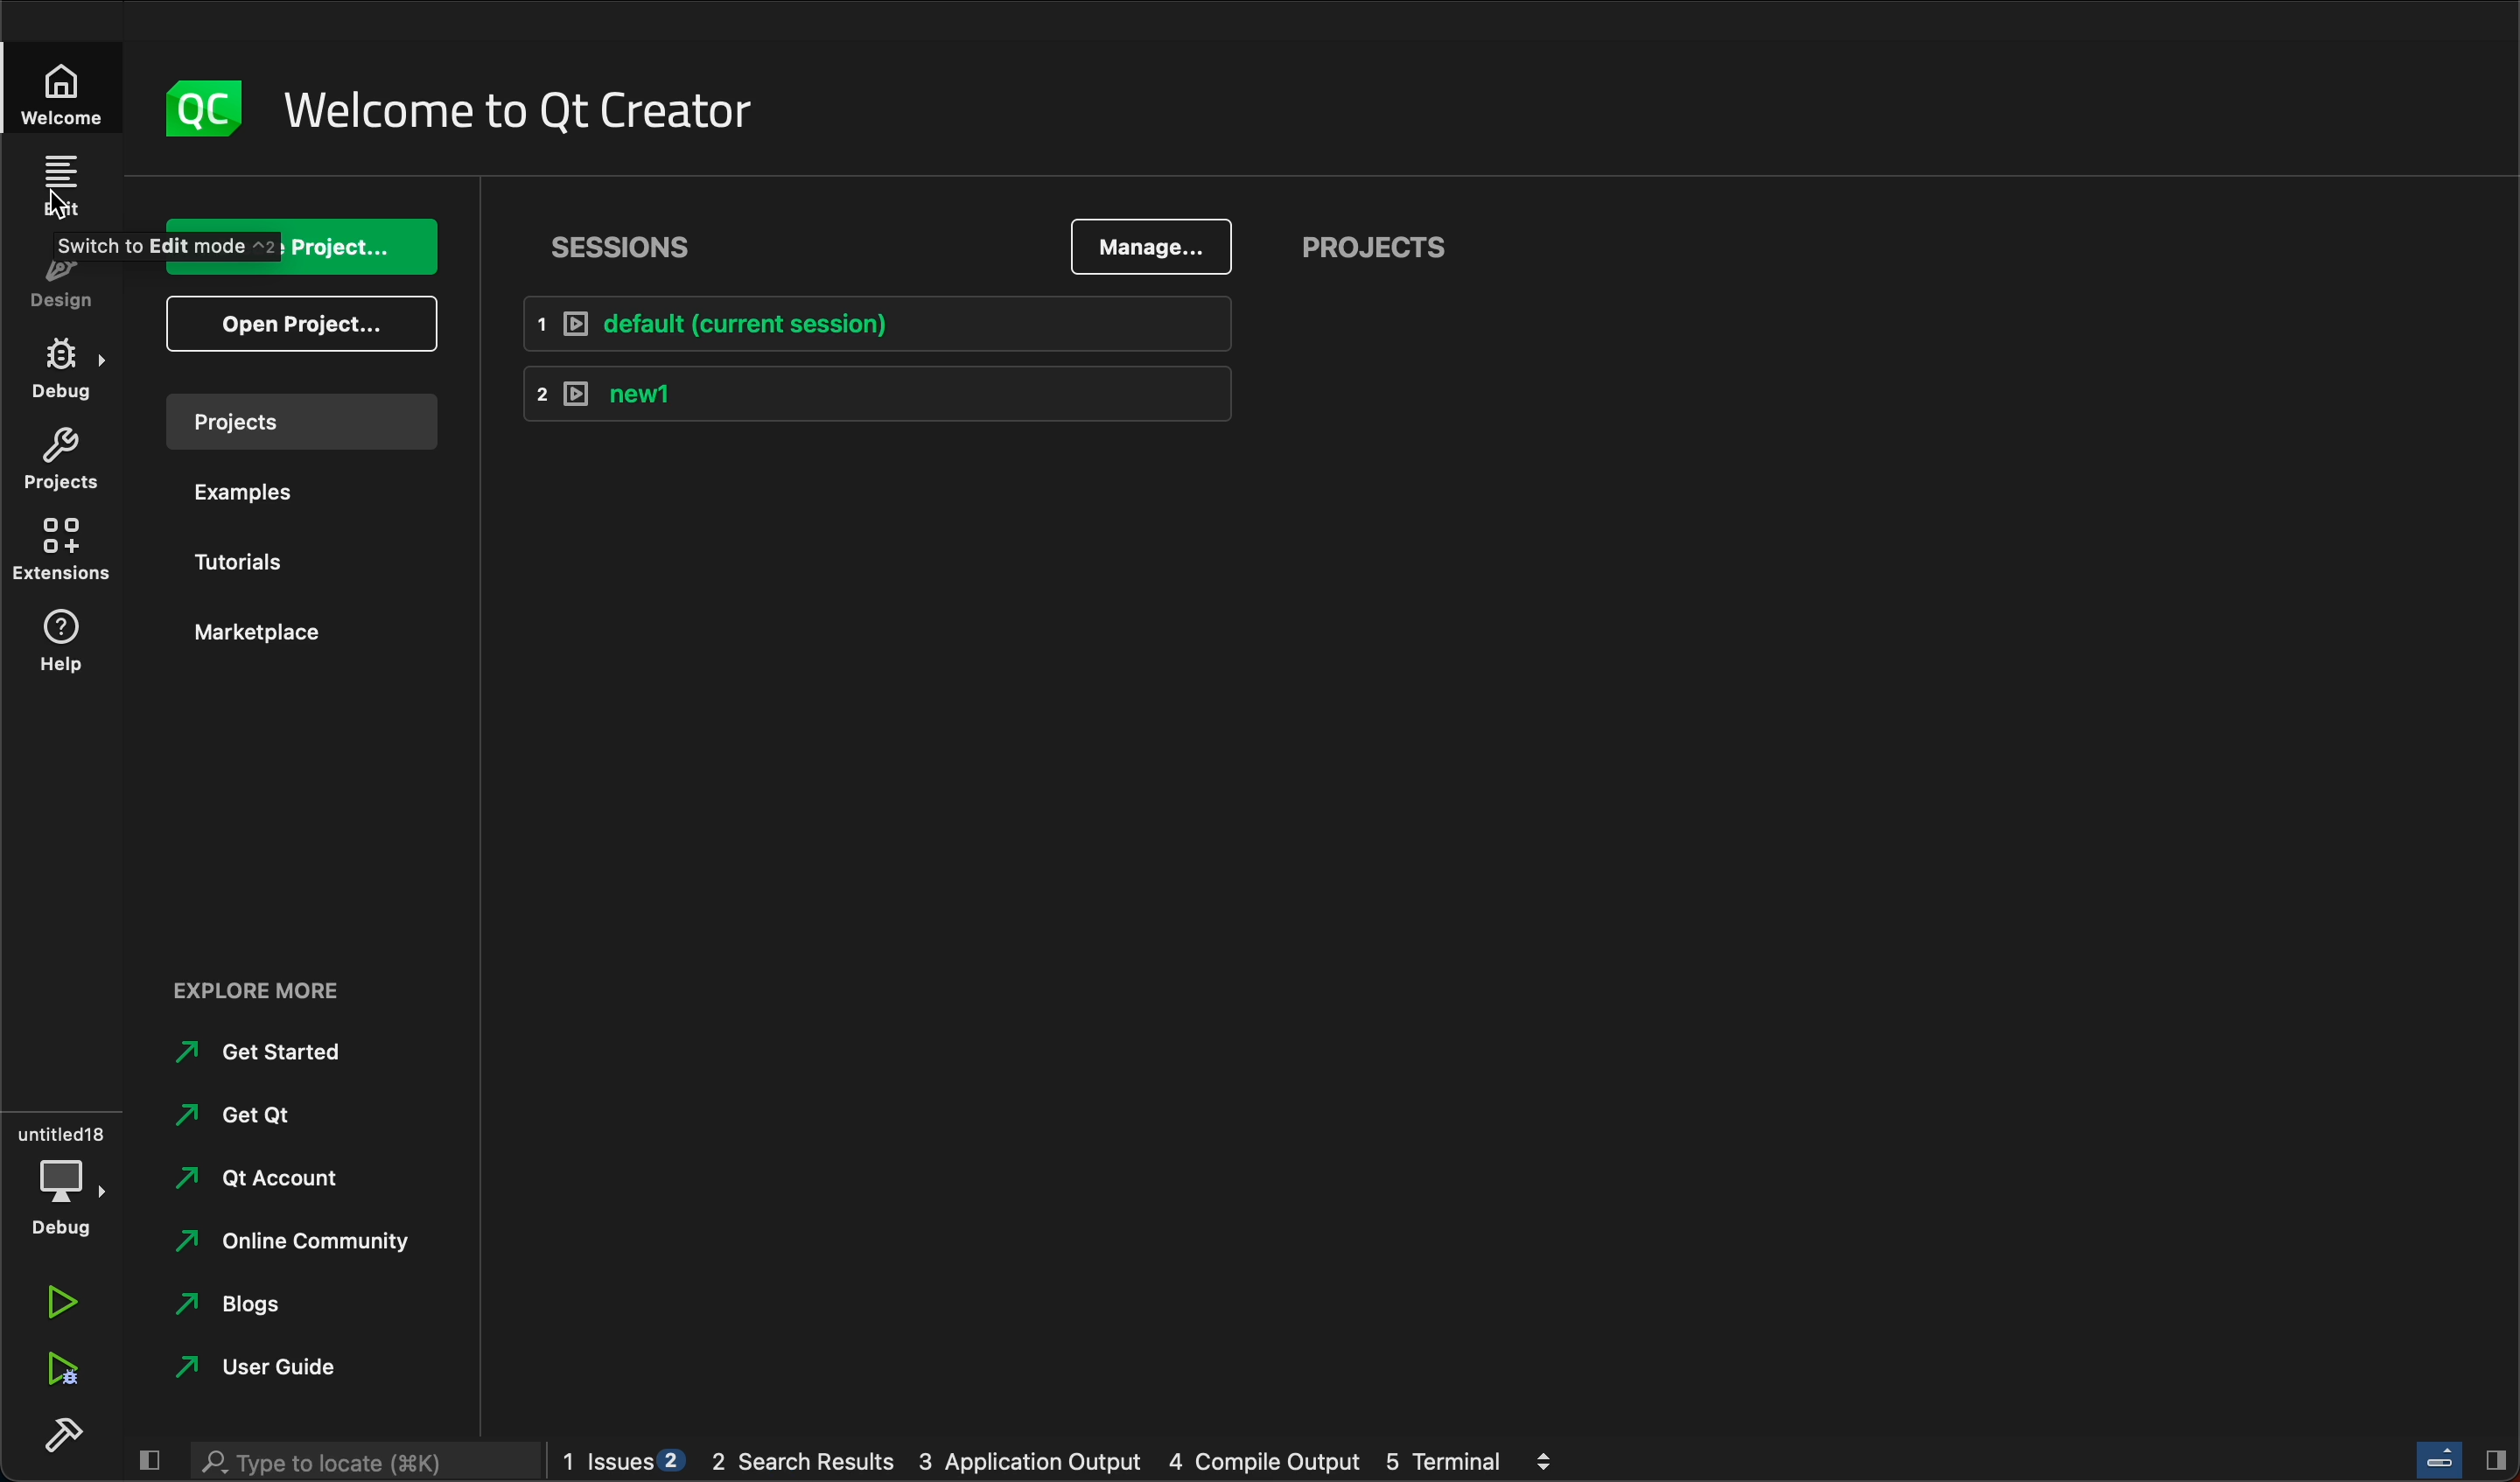 The height and width of the screenshot is (1482, 2520). I want to click on explore more, so click(270, 979).